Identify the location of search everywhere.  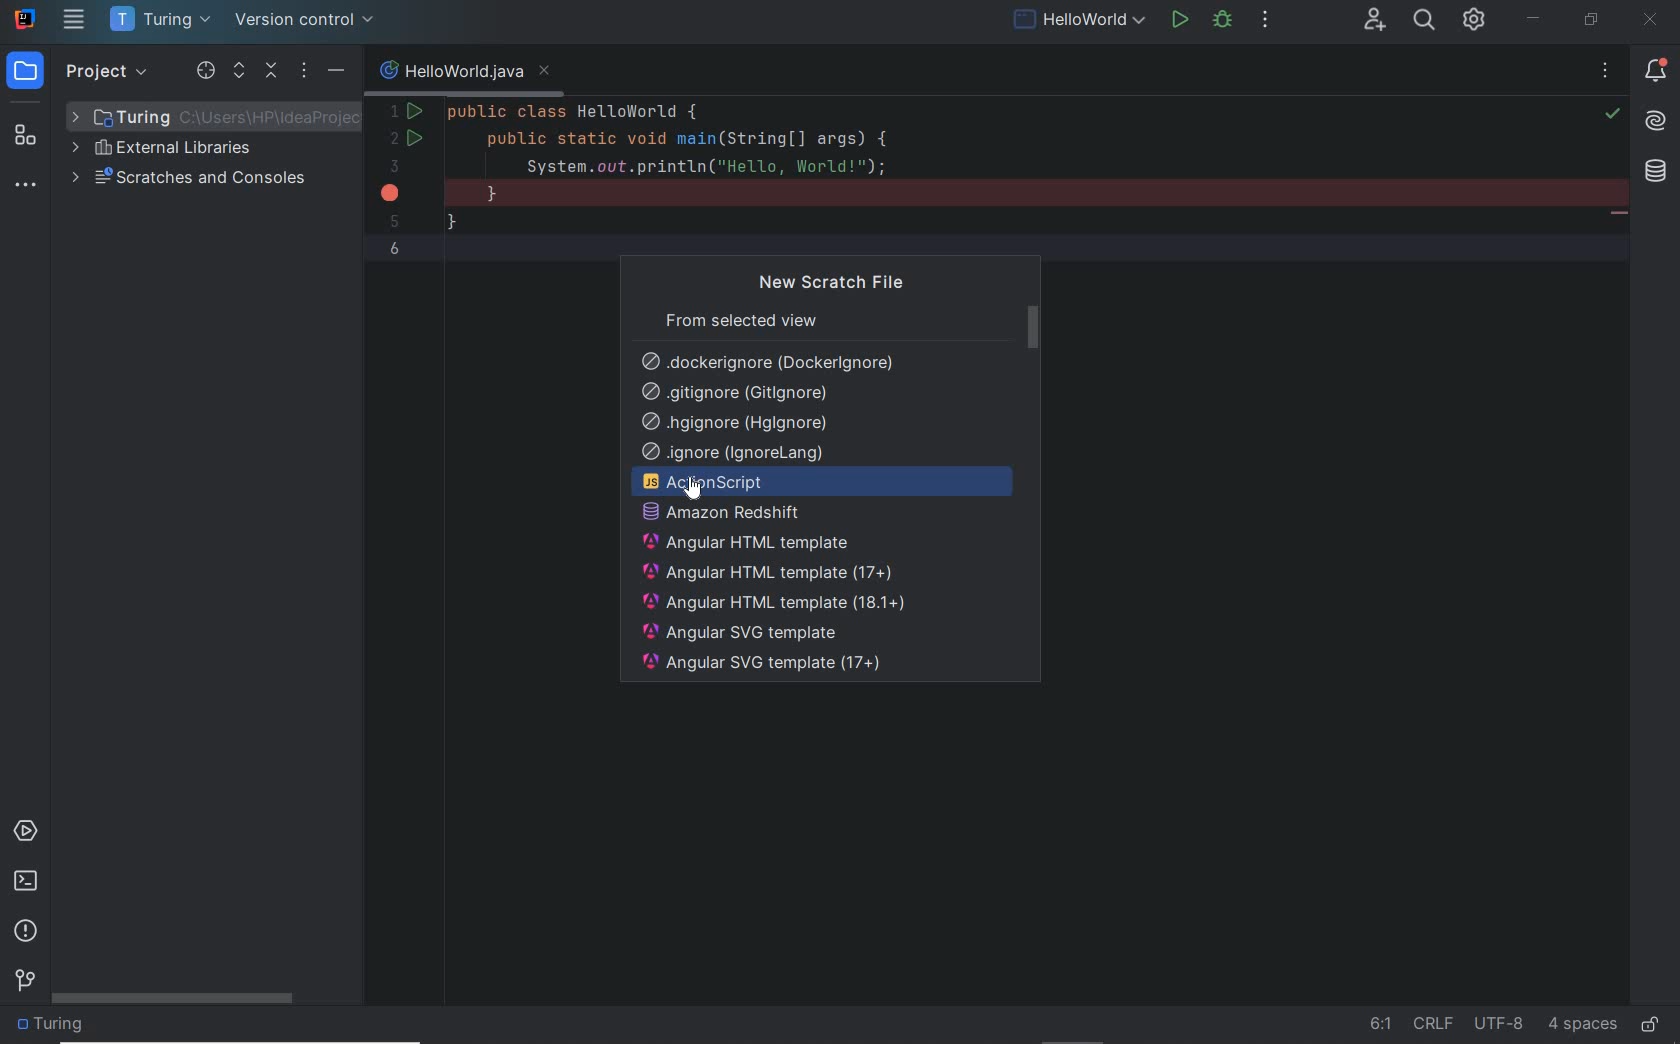
(1425, 22).